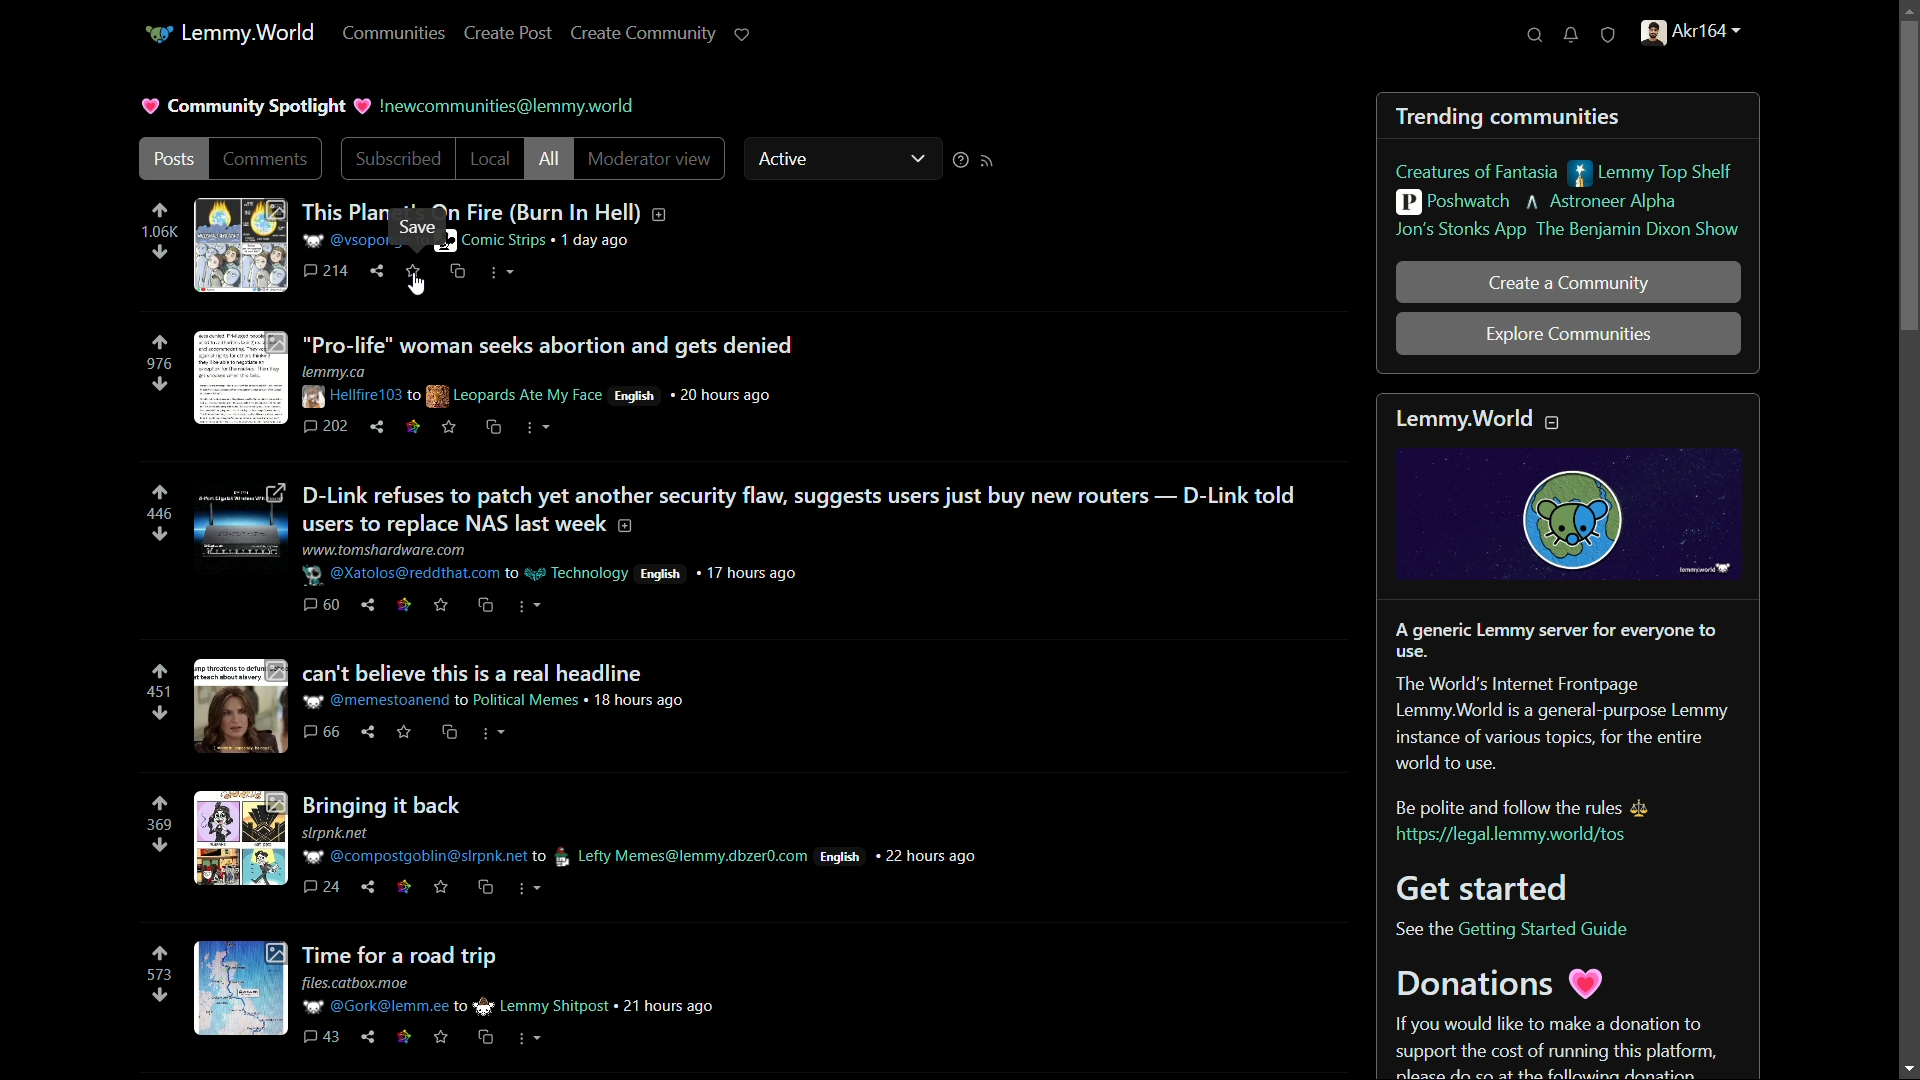 This screenshot has height=1080, width=1920. I want to click on support lemmy.world, so click(745, 35).